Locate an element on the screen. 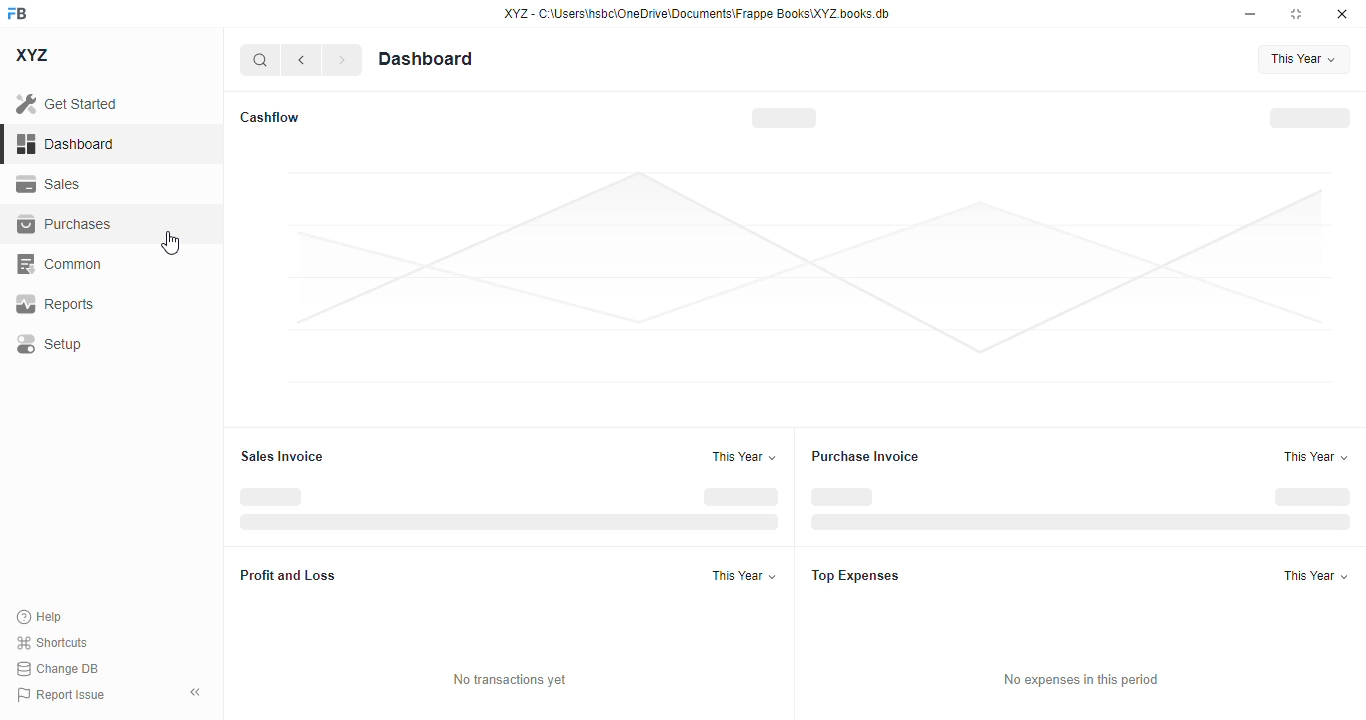 Image resolution: width=1366 pixels, height=720 pixels. this year is located at coordinates (1316, 576).